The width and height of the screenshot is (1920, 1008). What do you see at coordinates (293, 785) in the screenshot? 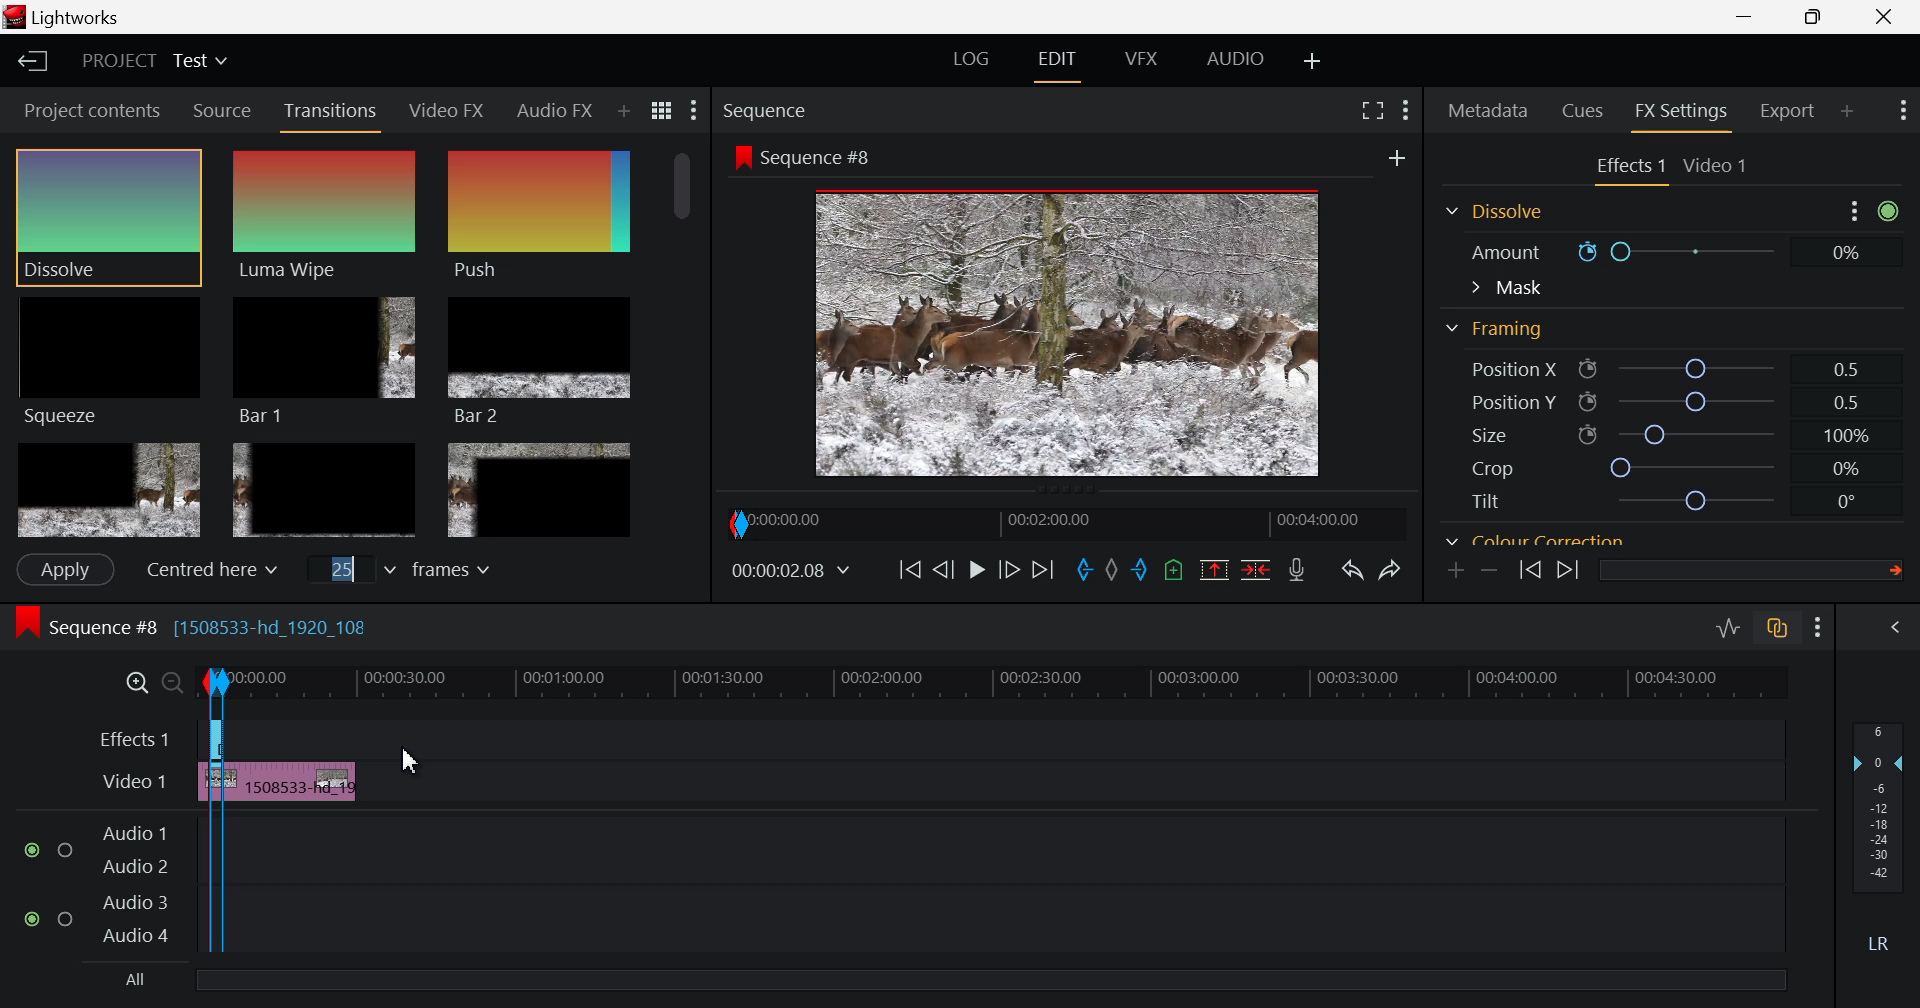
I see `Clip` at bounding box center [293, 785].